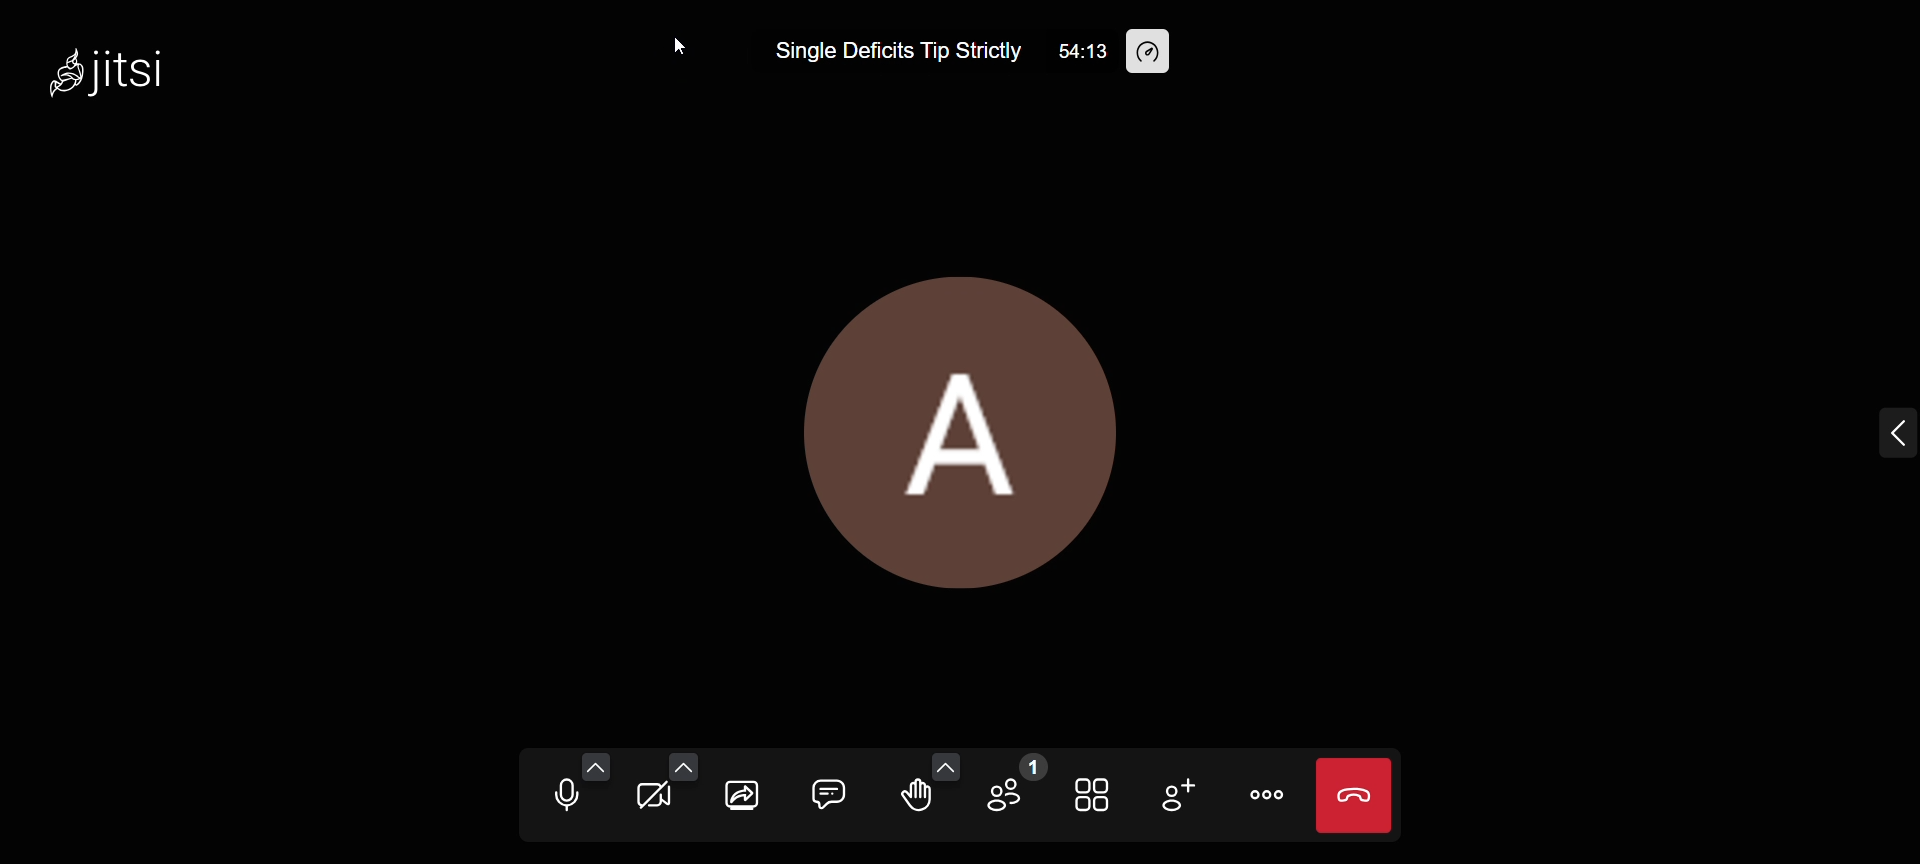  What do you see at coordinates (127, 78) in the screenshot?
I see `jitsi` at bounding box center [127, 78].